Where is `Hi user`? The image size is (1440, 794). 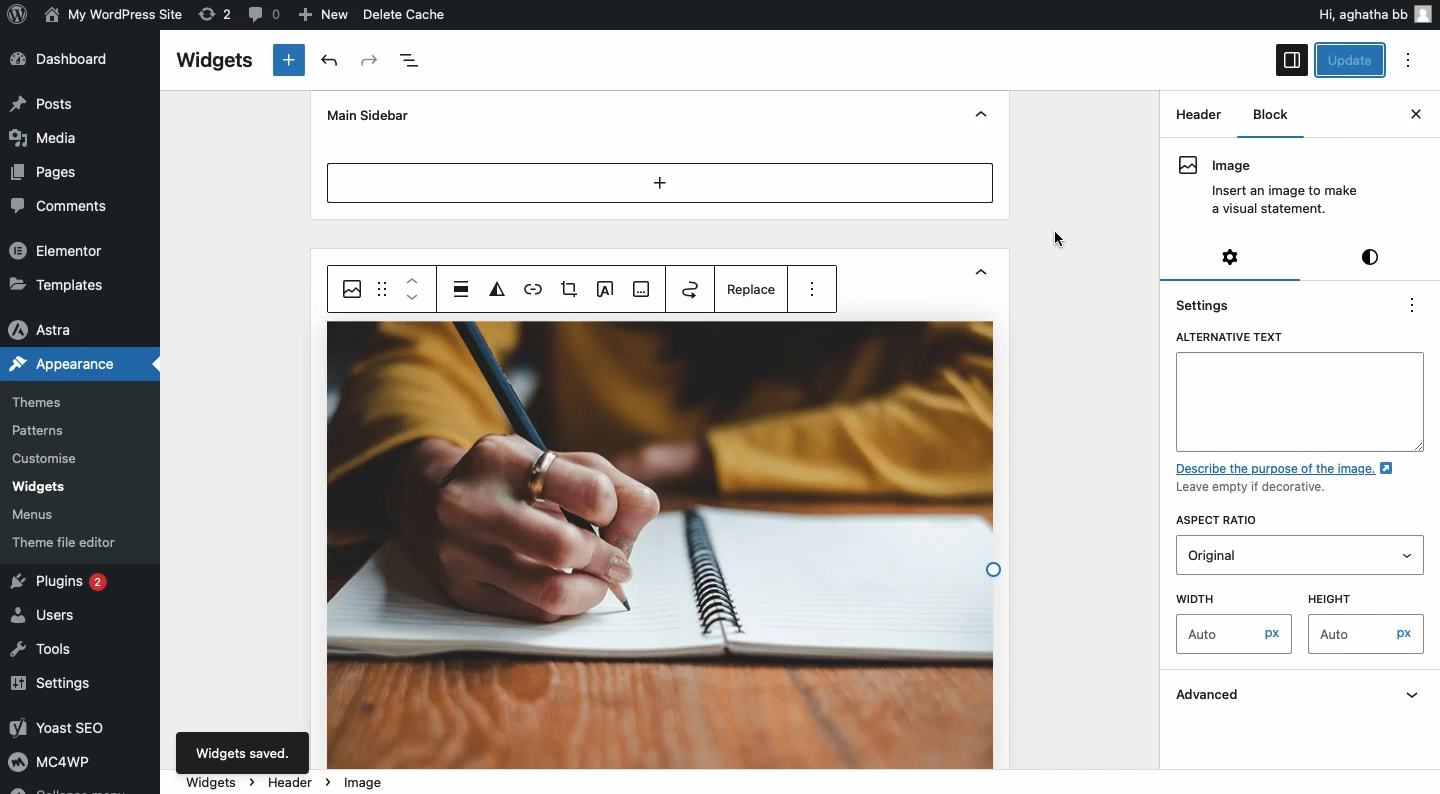 Hi user is located at coordinates (1373, 14).